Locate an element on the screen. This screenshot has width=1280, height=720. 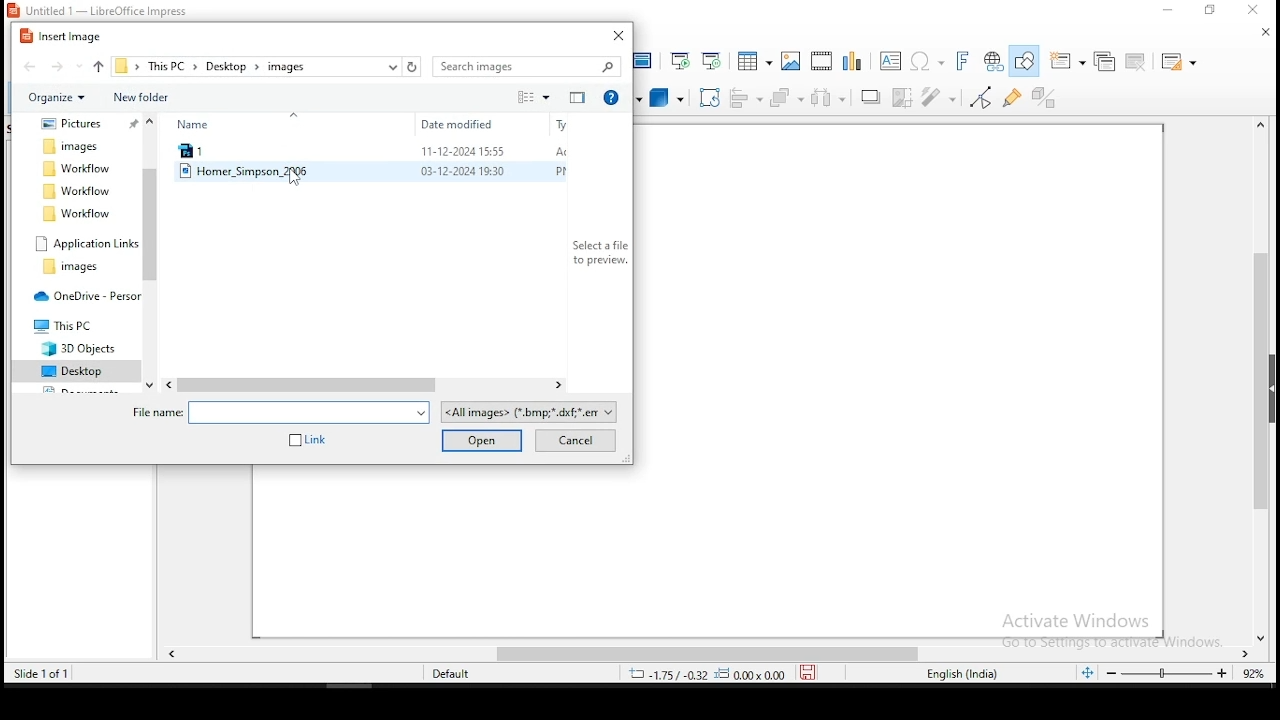
file path is located at coordinates (126, 65).